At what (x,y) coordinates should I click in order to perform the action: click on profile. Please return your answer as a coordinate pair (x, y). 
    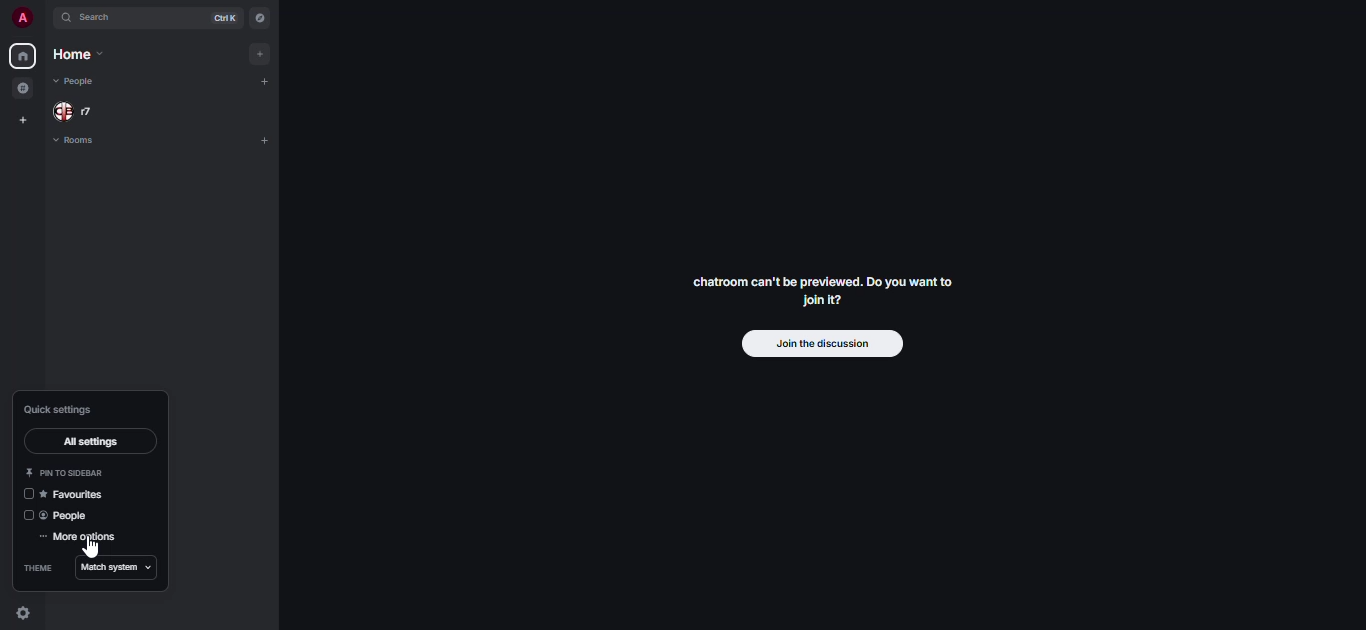
    Looking at the image, I should click on (20, 18).